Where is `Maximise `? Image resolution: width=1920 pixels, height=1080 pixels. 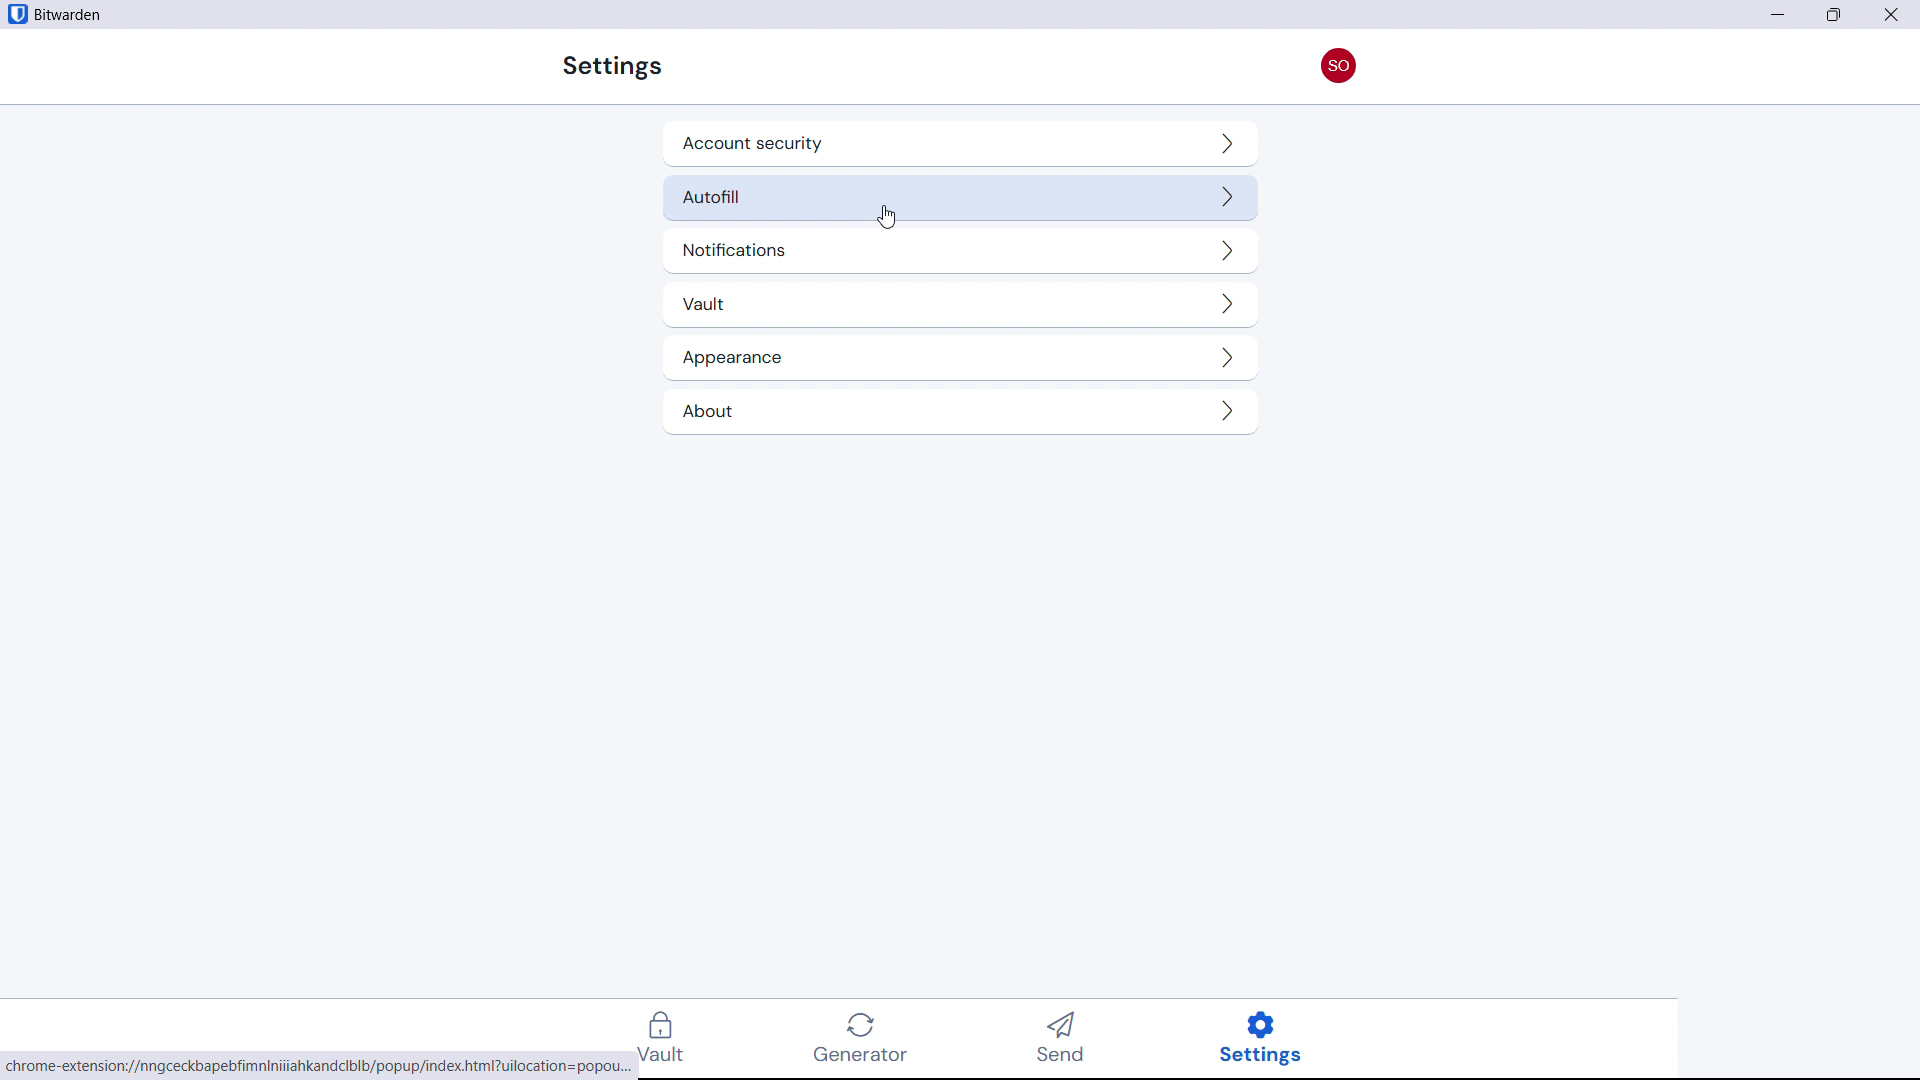
Maximise  is located at coordinates (1836, 15).